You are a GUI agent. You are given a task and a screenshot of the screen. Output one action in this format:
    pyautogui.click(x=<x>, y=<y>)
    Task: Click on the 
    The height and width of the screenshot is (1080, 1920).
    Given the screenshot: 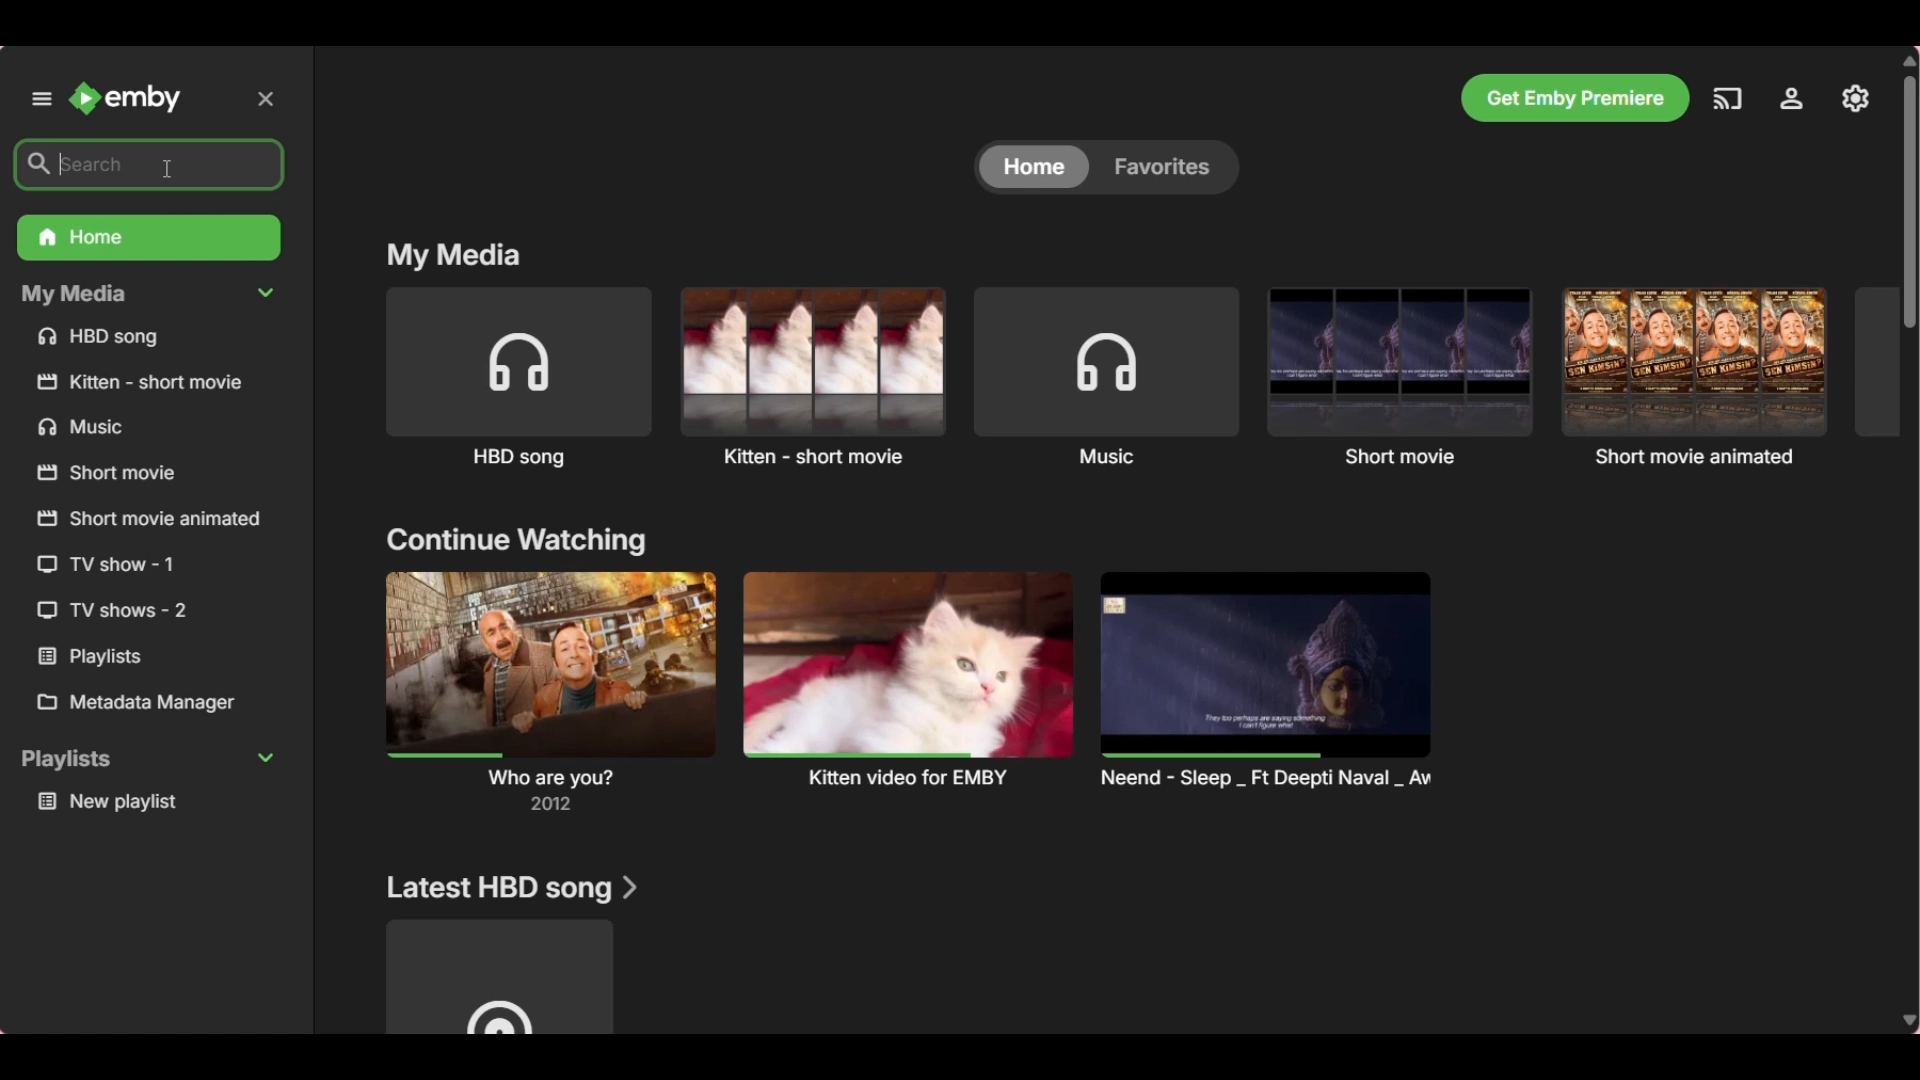 What is the action you would take?
    pyautogui.click(x=148, y=520)
    